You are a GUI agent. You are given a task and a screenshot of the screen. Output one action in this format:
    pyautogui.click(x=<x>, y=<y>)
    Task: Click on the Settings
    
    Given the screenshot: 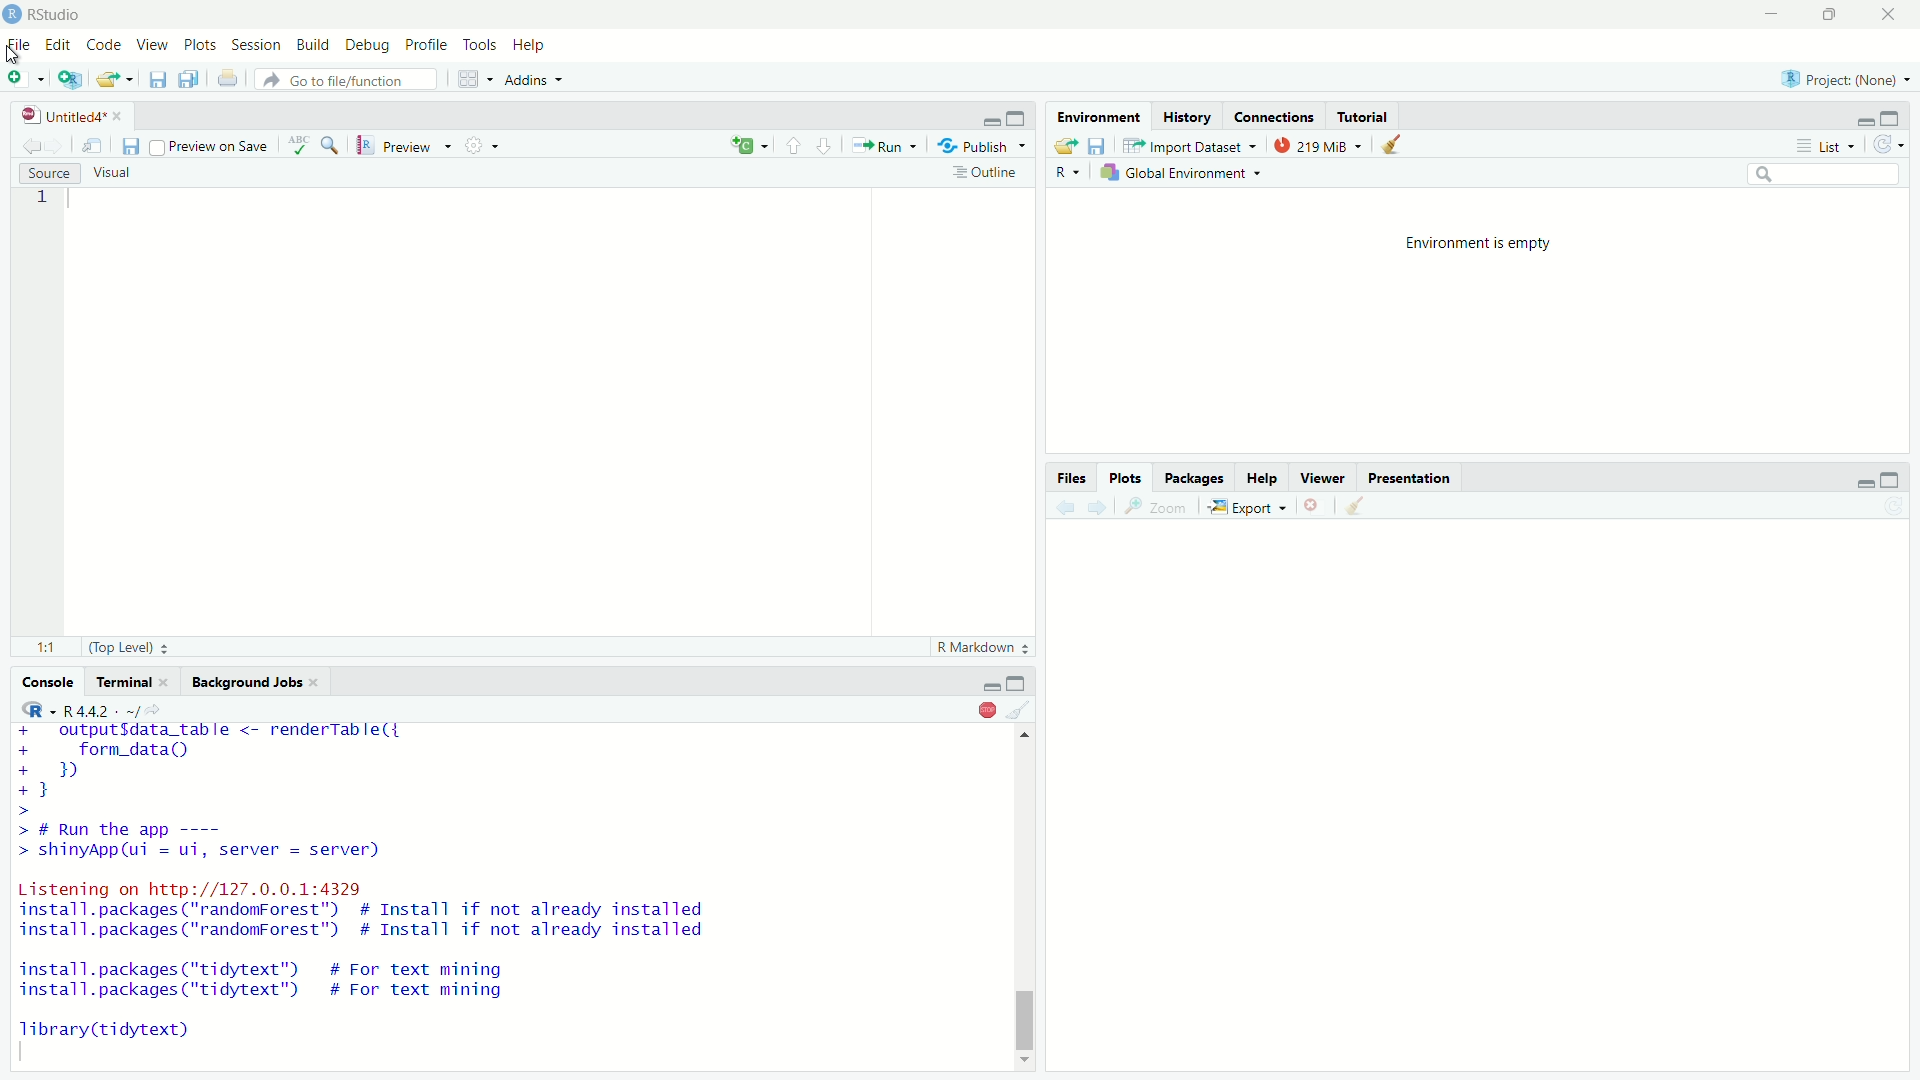 What is the action you would take?
    pyautogui.click(x=484, y=146)
    